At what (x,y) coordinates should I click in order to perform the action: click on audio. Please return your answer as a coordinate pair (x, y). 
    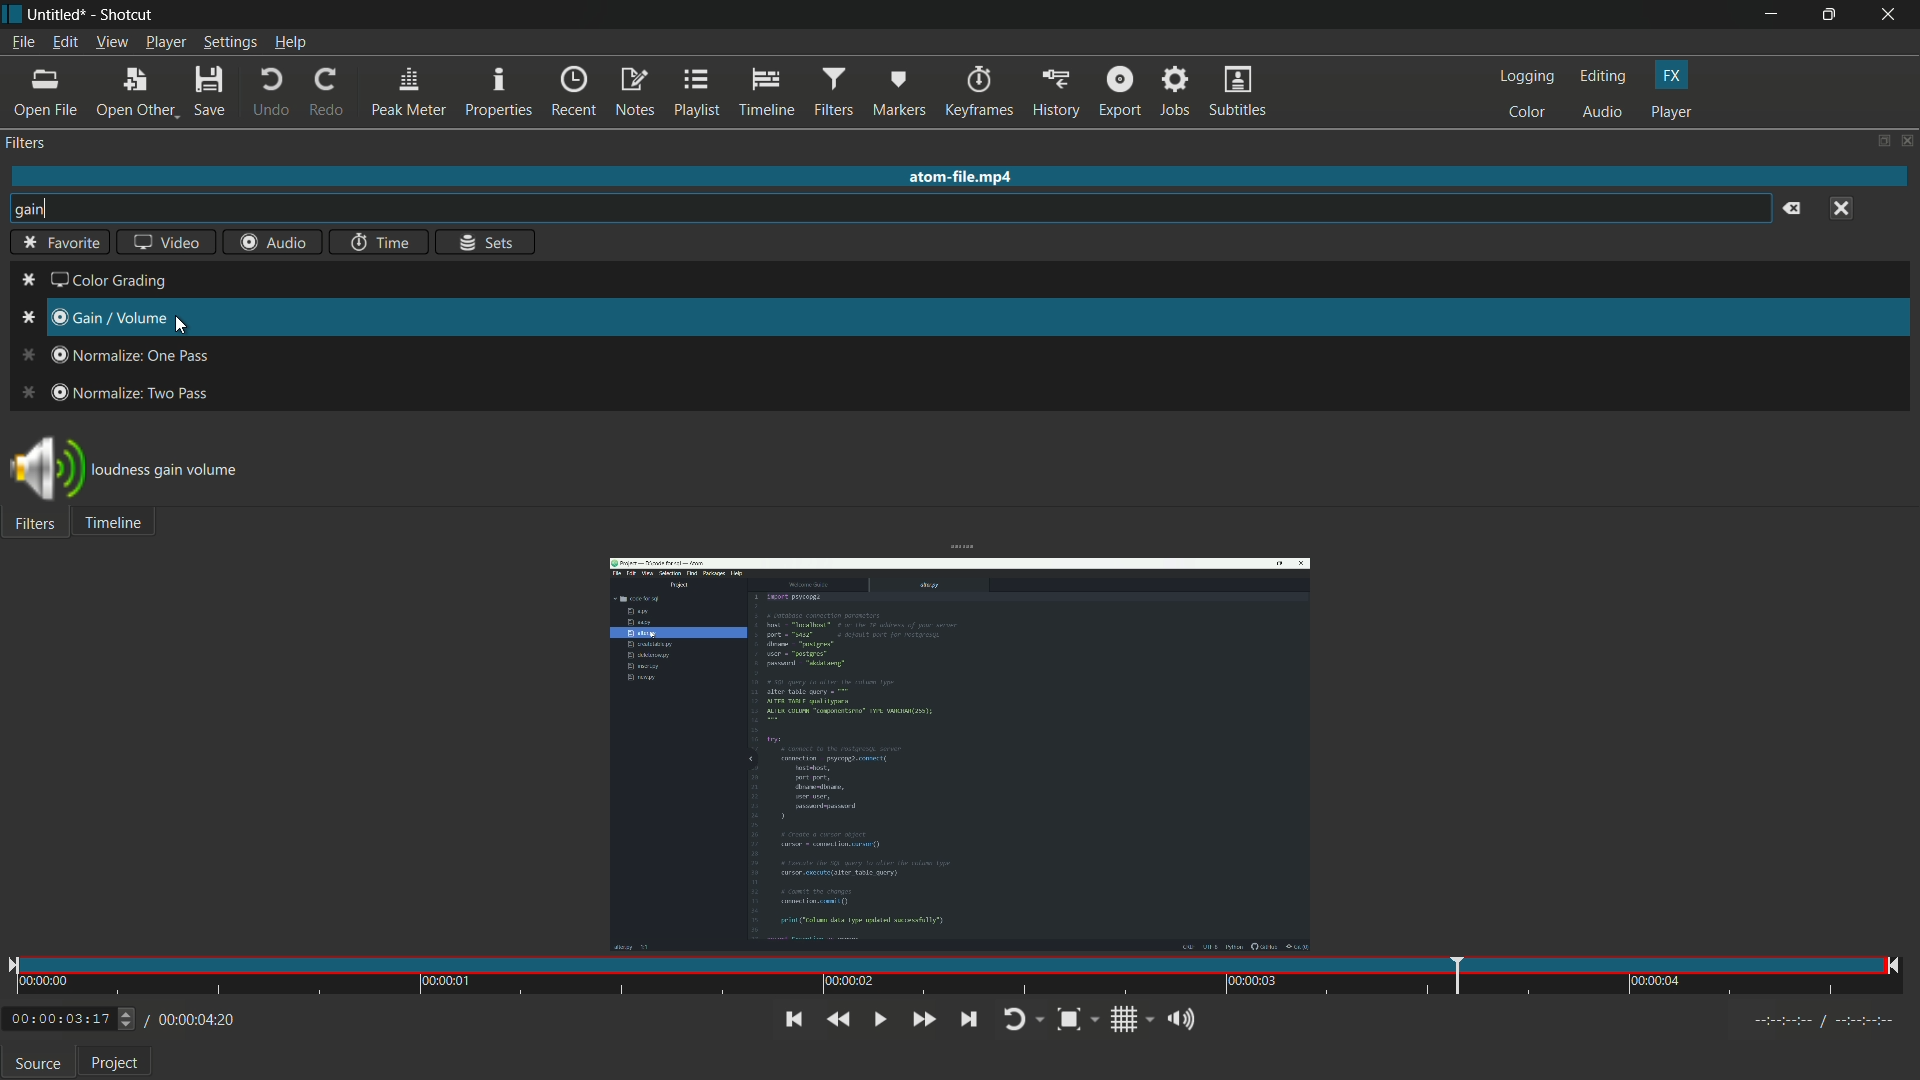
    Looking at the image, I should click on (1603, 113).